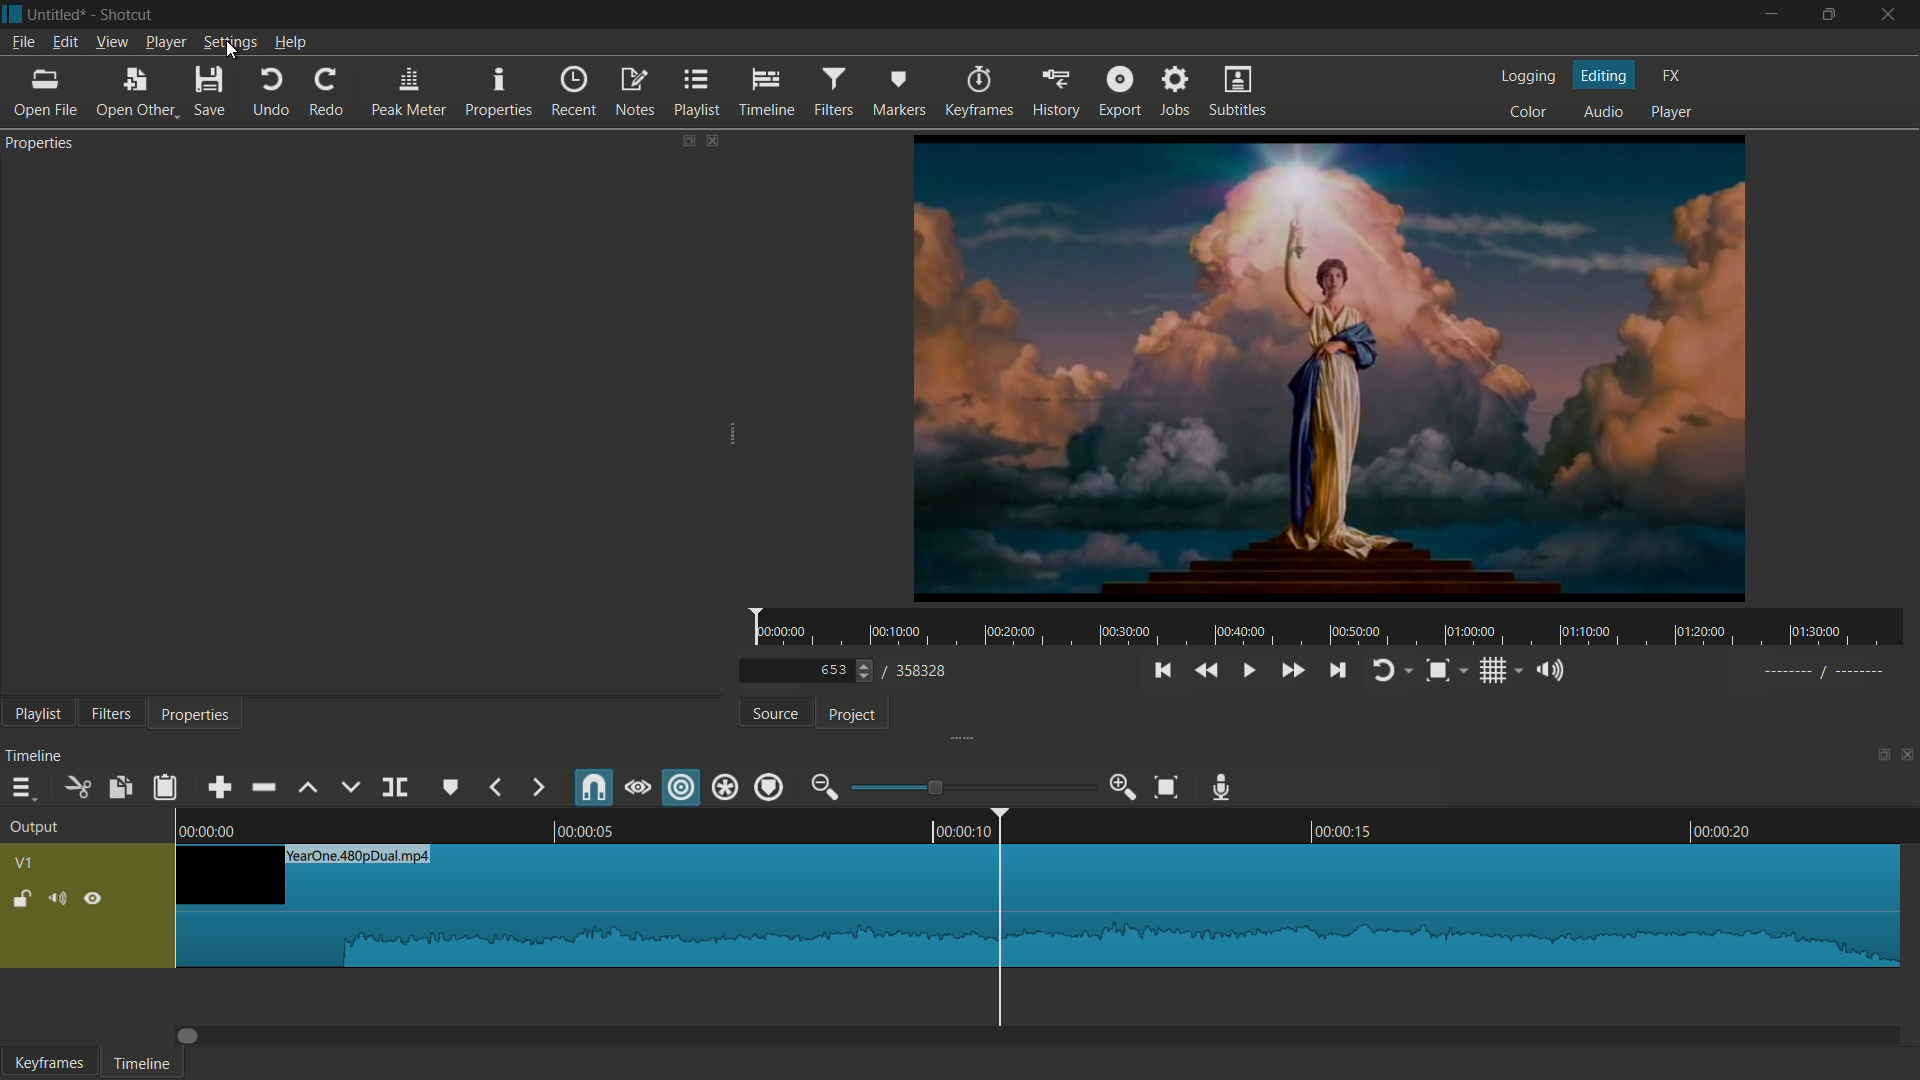 This screenshot has width=1920, height=1080. Describe the element at coordinates (1329, 630) in the screenshot. I see `time` at that location.